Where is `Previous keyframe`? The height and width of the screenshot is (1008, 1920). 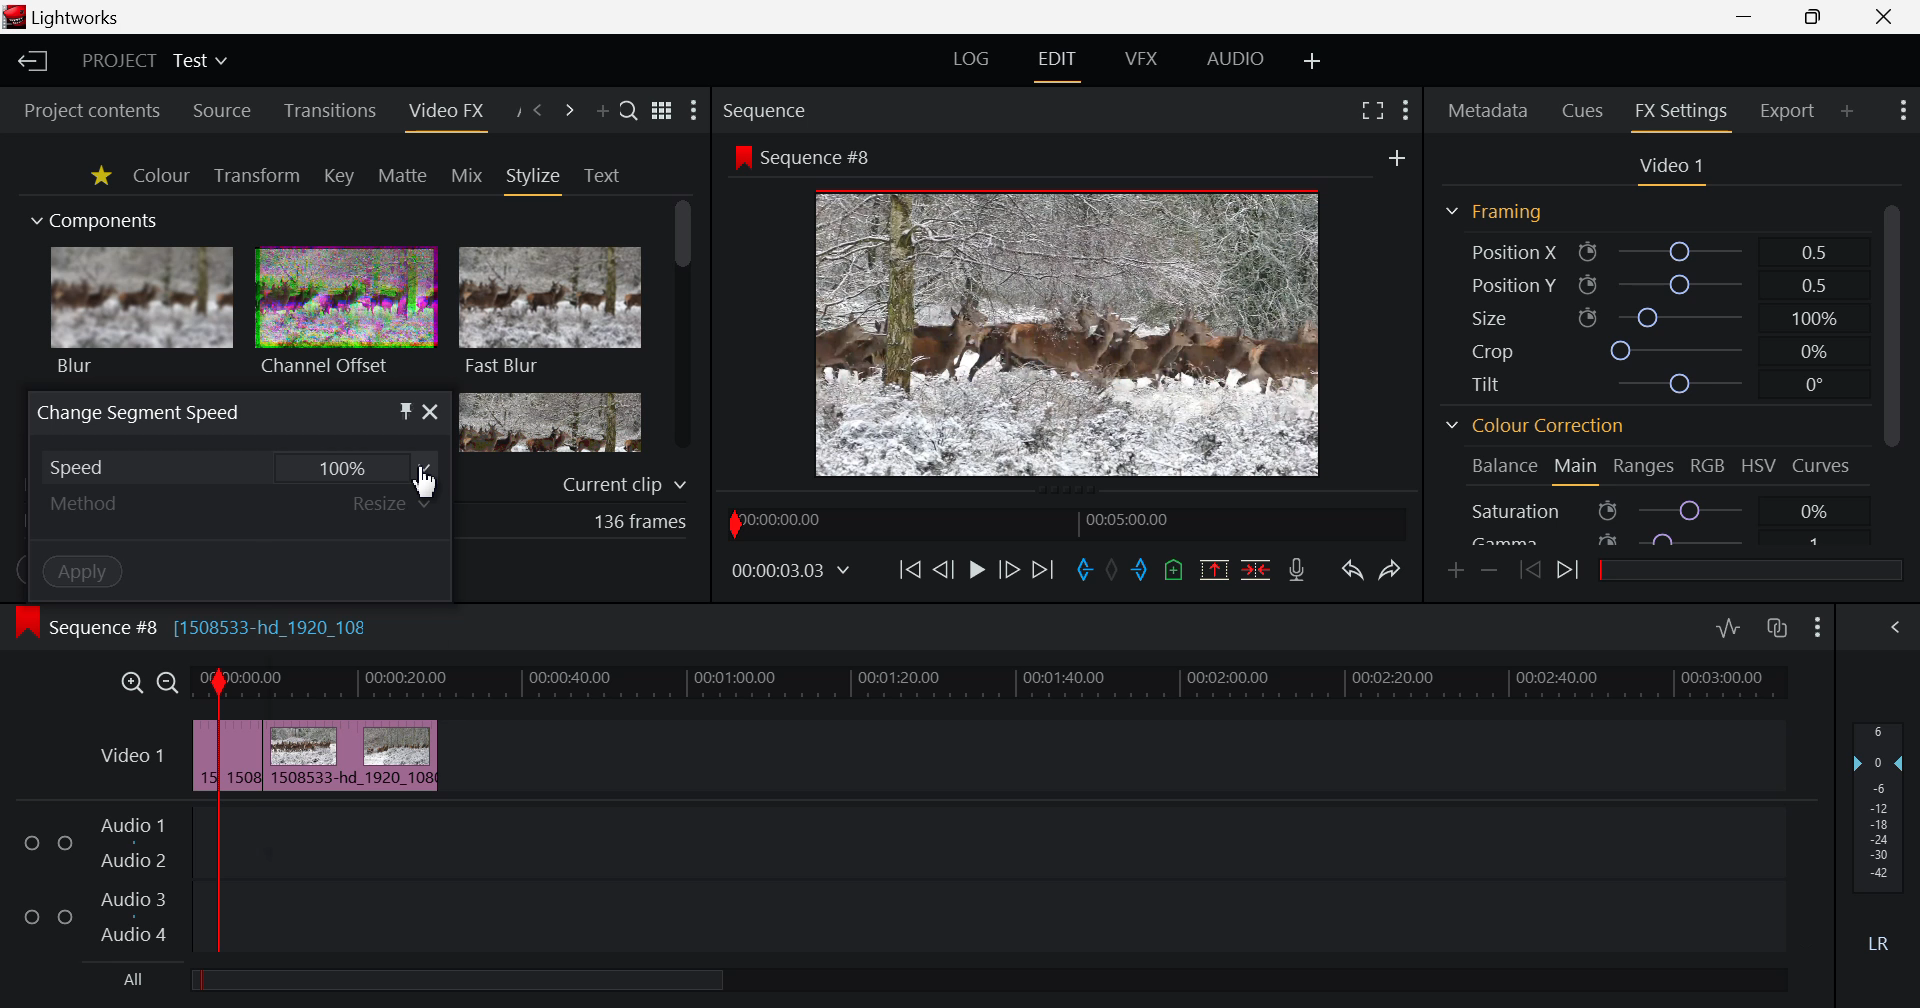
Previous keyframe is located at coordinates (1528, 571).